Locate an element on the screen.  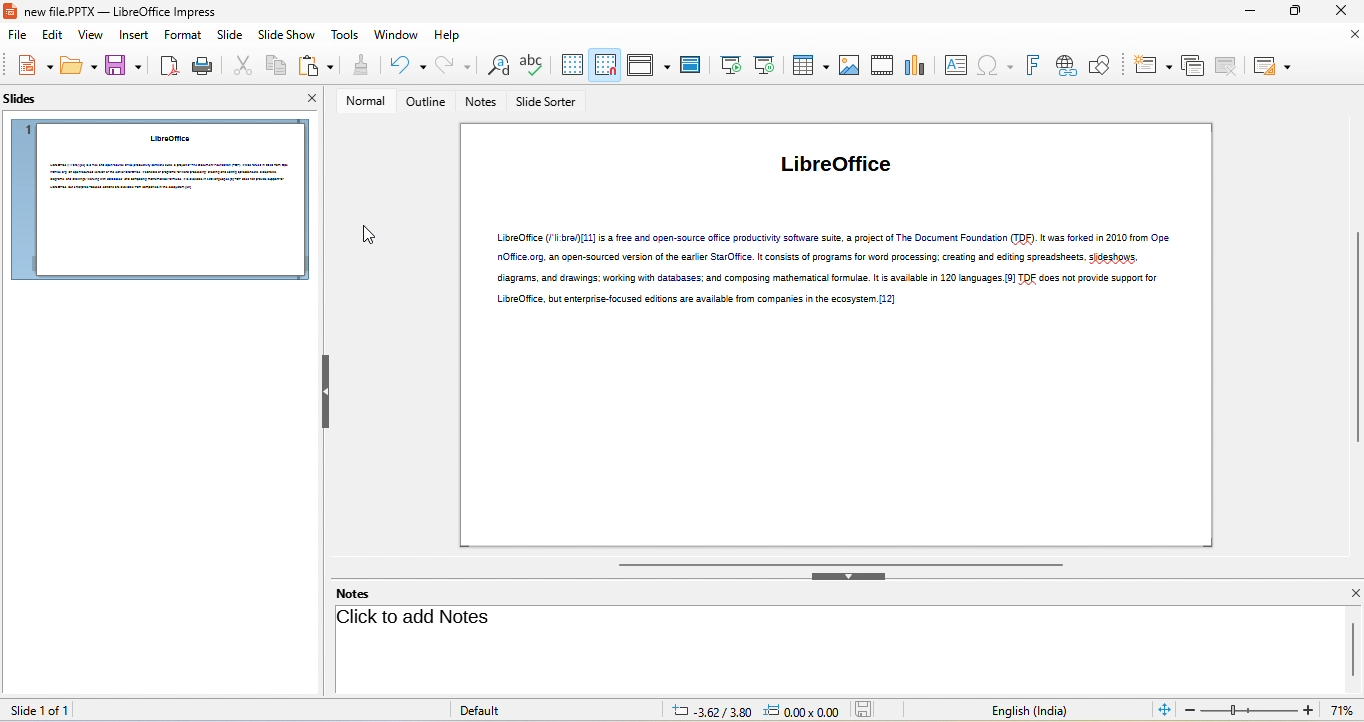
new slide is located at coordinates (1154, 66).